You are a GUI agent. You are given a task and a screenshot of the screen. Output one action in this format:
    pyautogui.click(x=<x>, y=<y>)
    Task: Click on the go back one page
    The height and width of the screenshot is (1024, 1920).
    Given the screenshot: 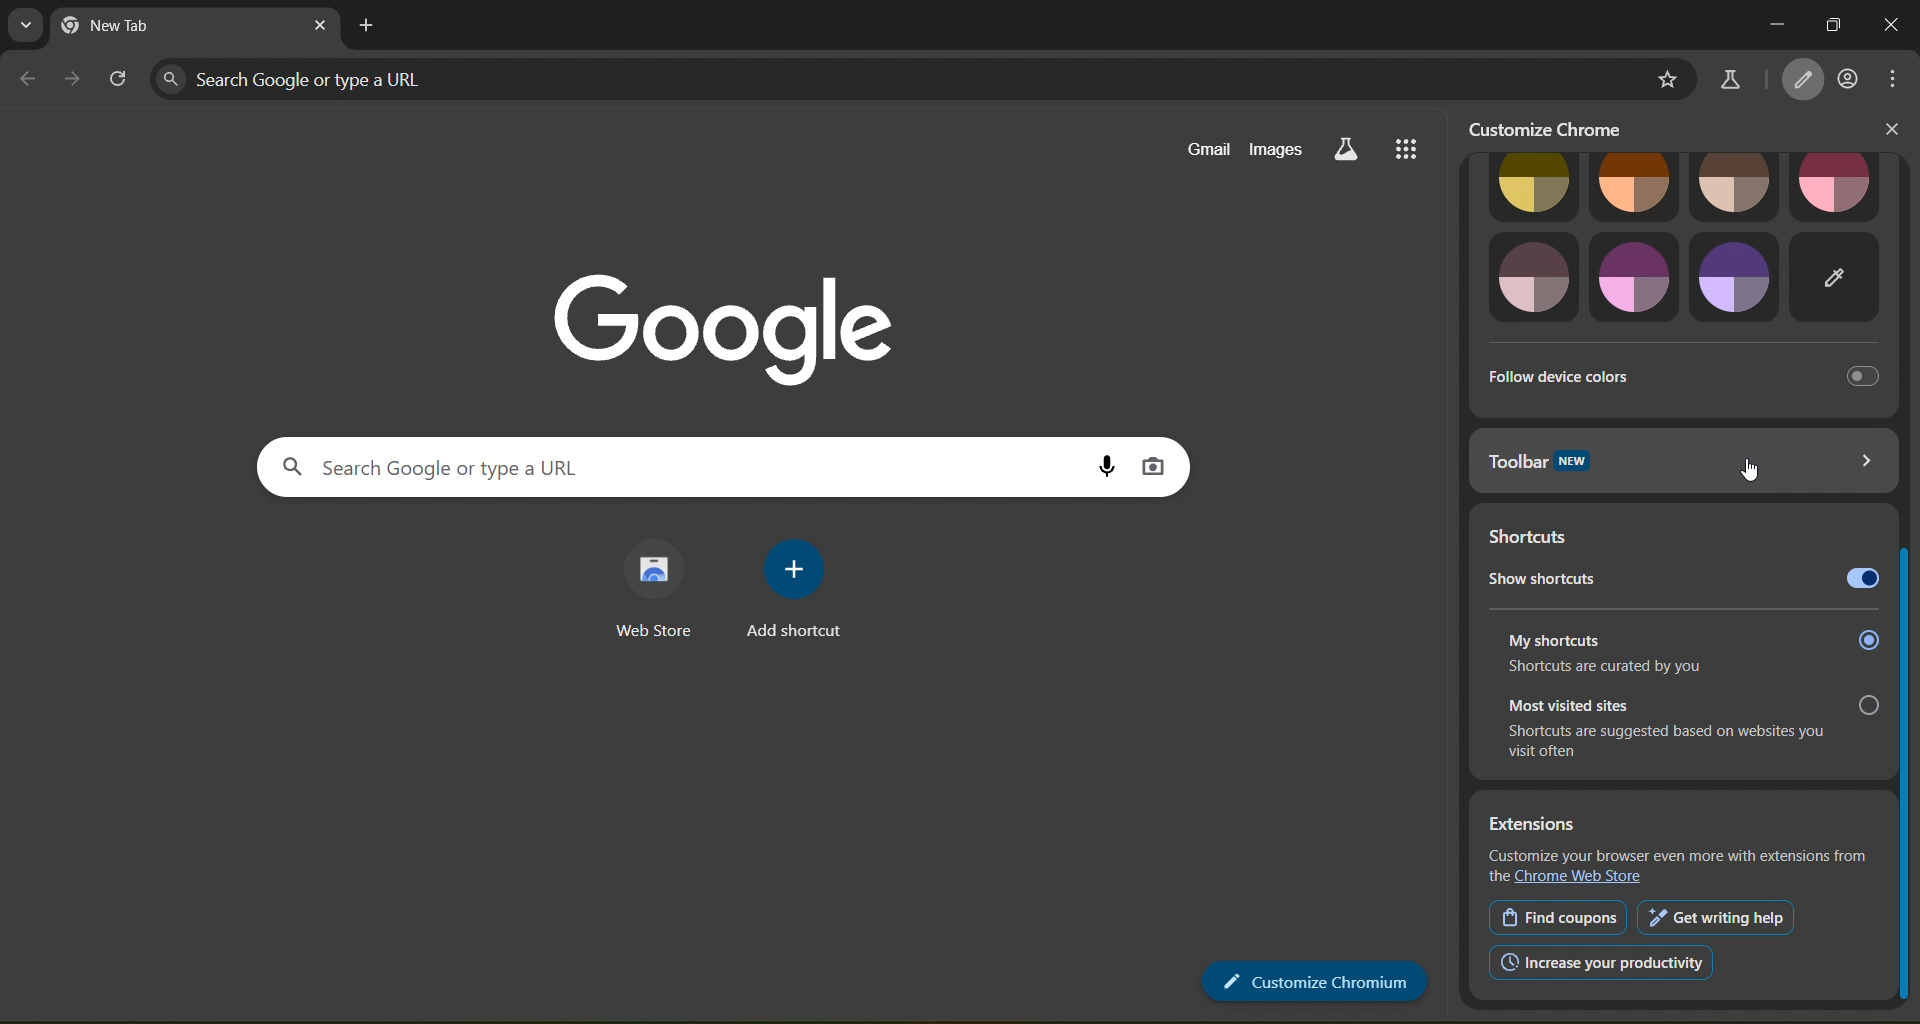 What is the action you would take?
    pyautogui.click(x=26, y=77)
    